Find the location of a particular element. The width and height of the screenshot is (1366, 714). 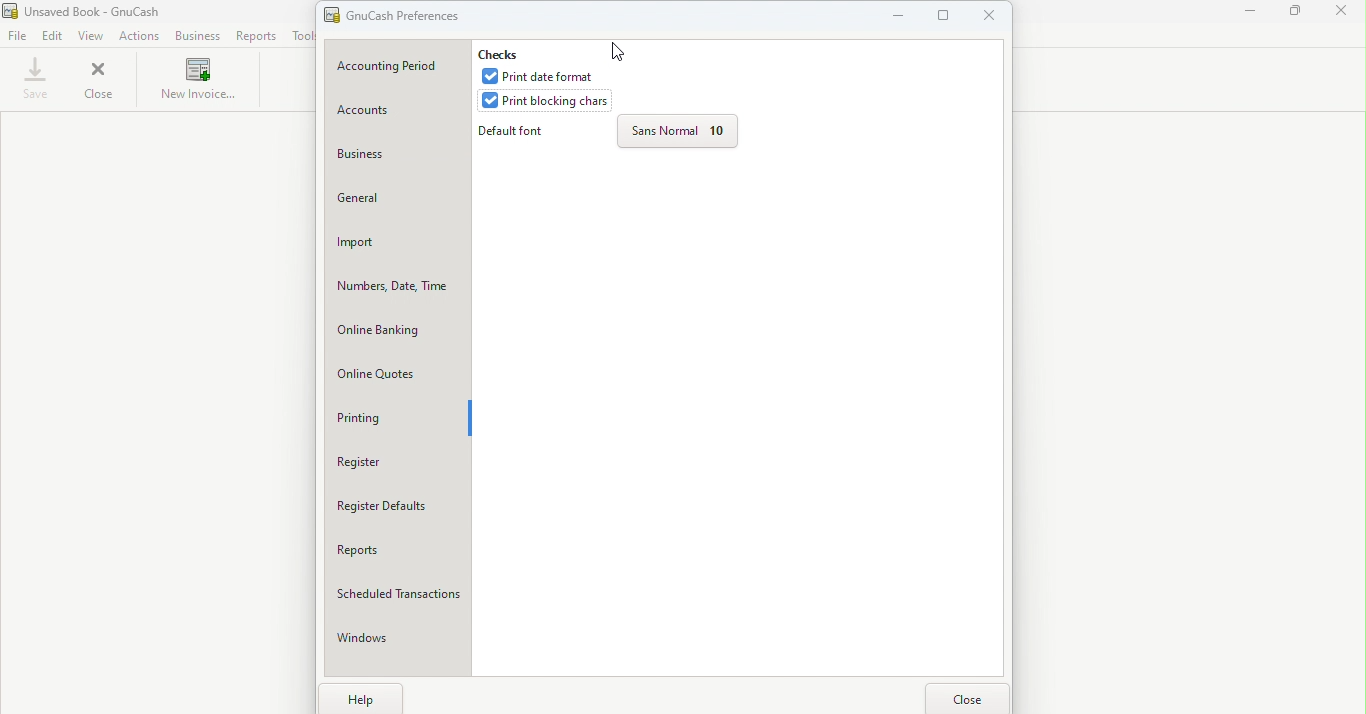

Business is located at coordinates (200, 37).